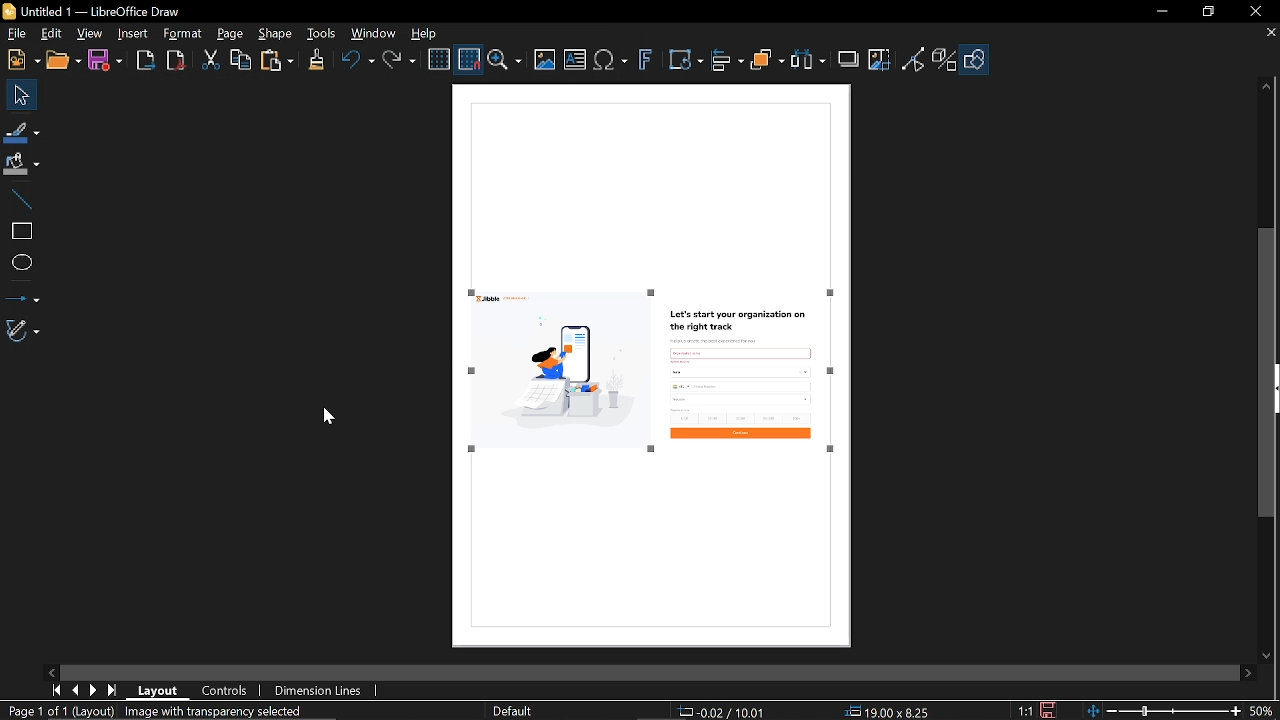 The width and height of the screenshot is (1280, 720). What do you see at coordinates (199, 711) in the screenshot?
I see `Pages` at bounding box center [199, 711].